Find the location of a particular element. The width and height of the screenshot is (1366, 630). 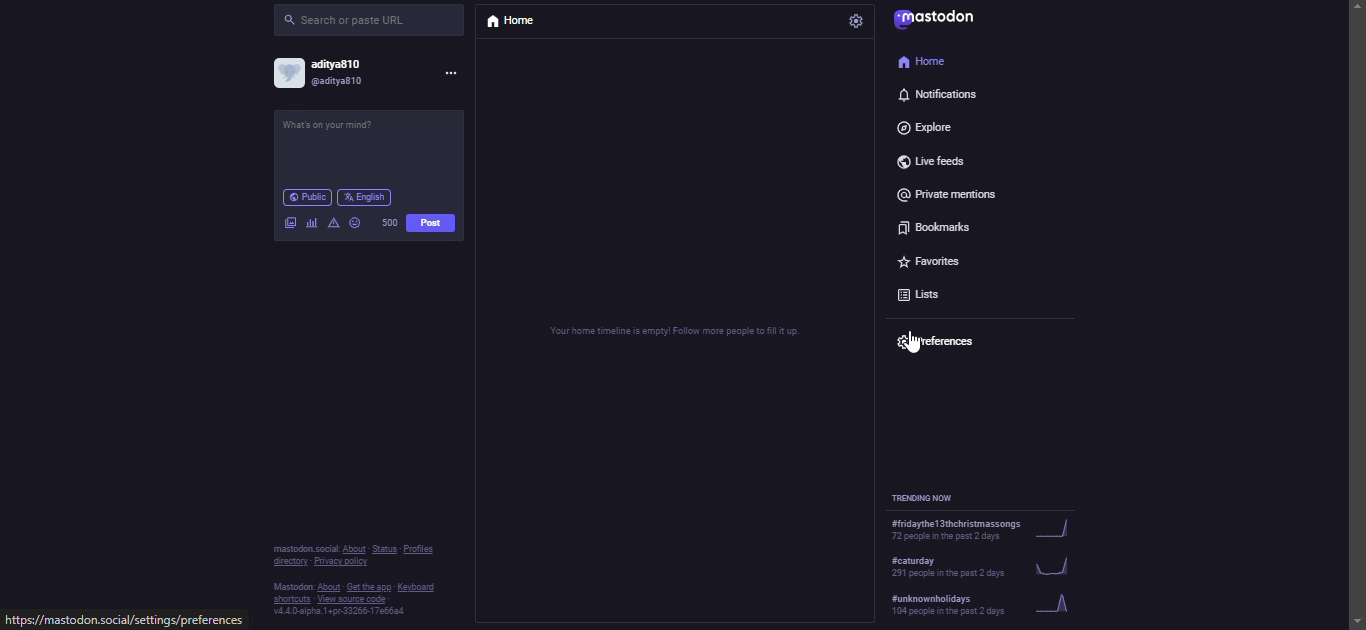

settings is located at coordinates (857, 21).